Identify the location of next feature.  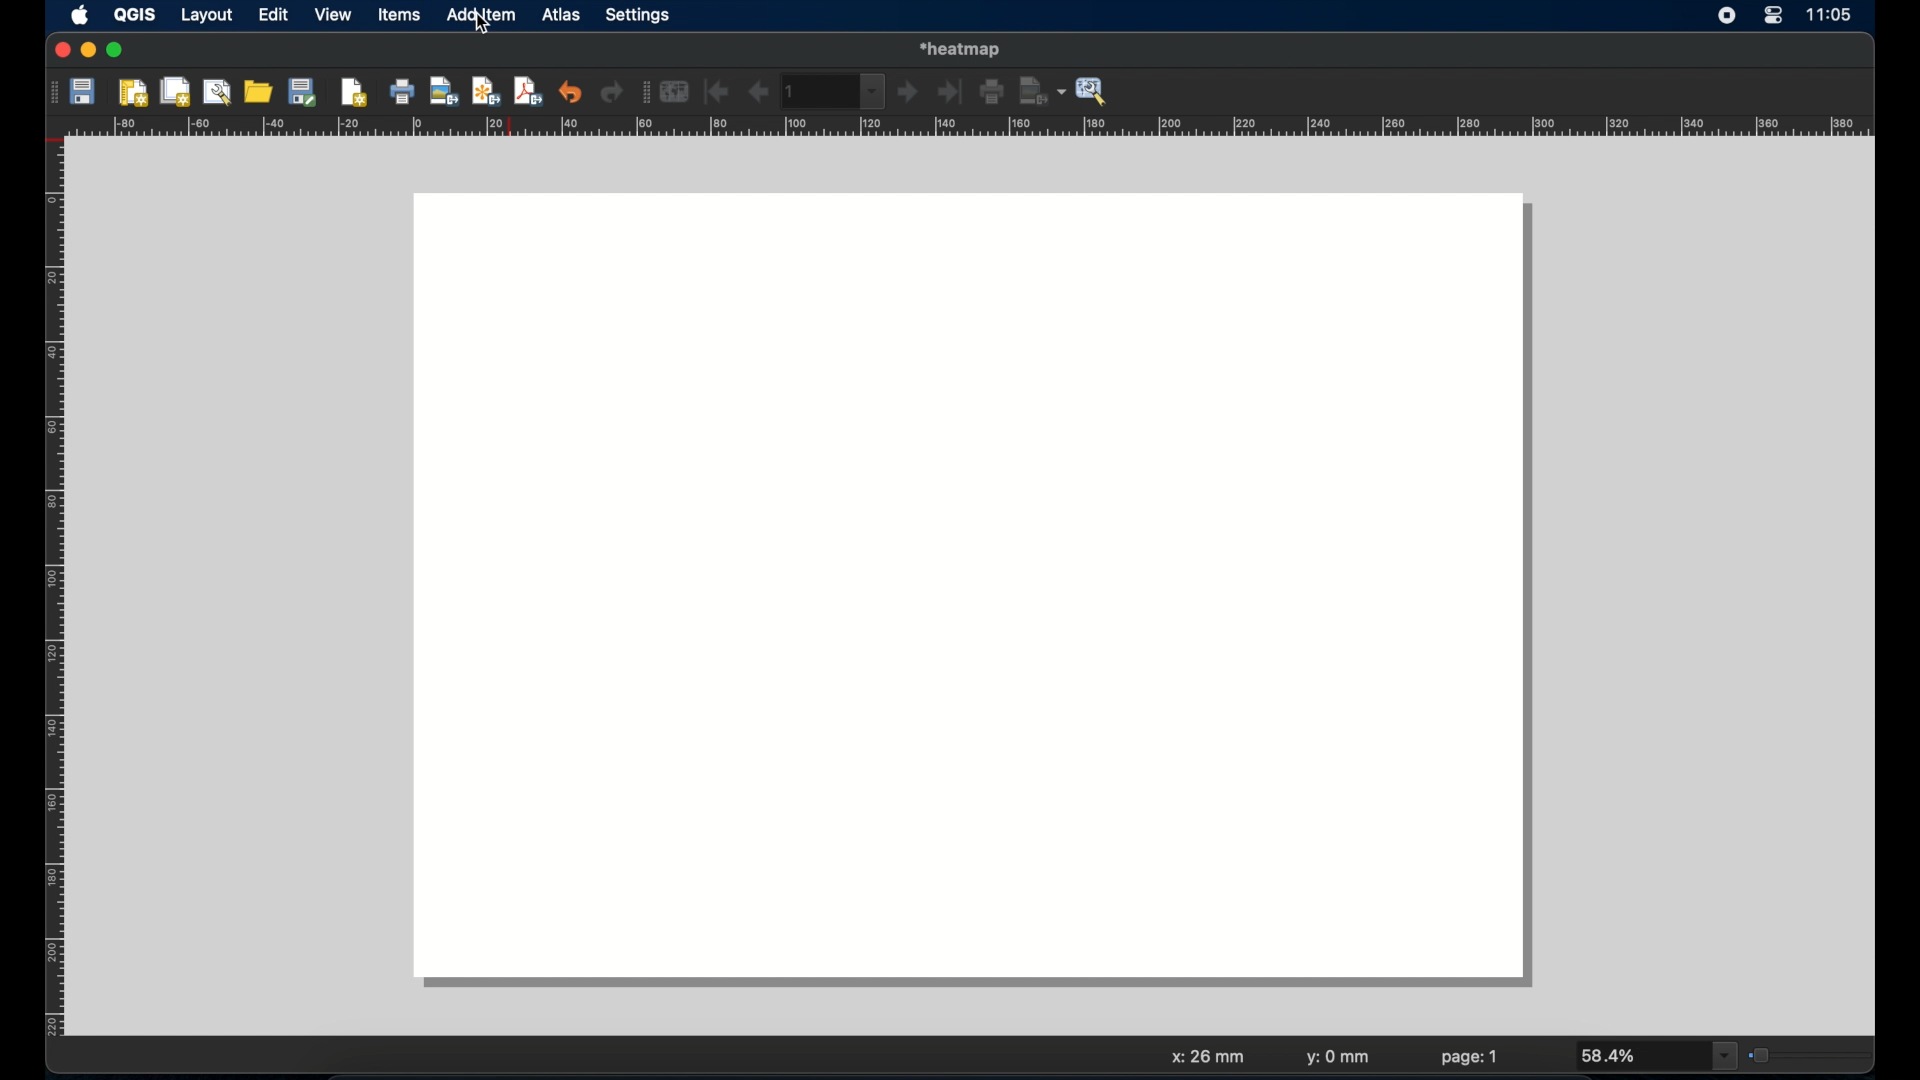
(909, 93).